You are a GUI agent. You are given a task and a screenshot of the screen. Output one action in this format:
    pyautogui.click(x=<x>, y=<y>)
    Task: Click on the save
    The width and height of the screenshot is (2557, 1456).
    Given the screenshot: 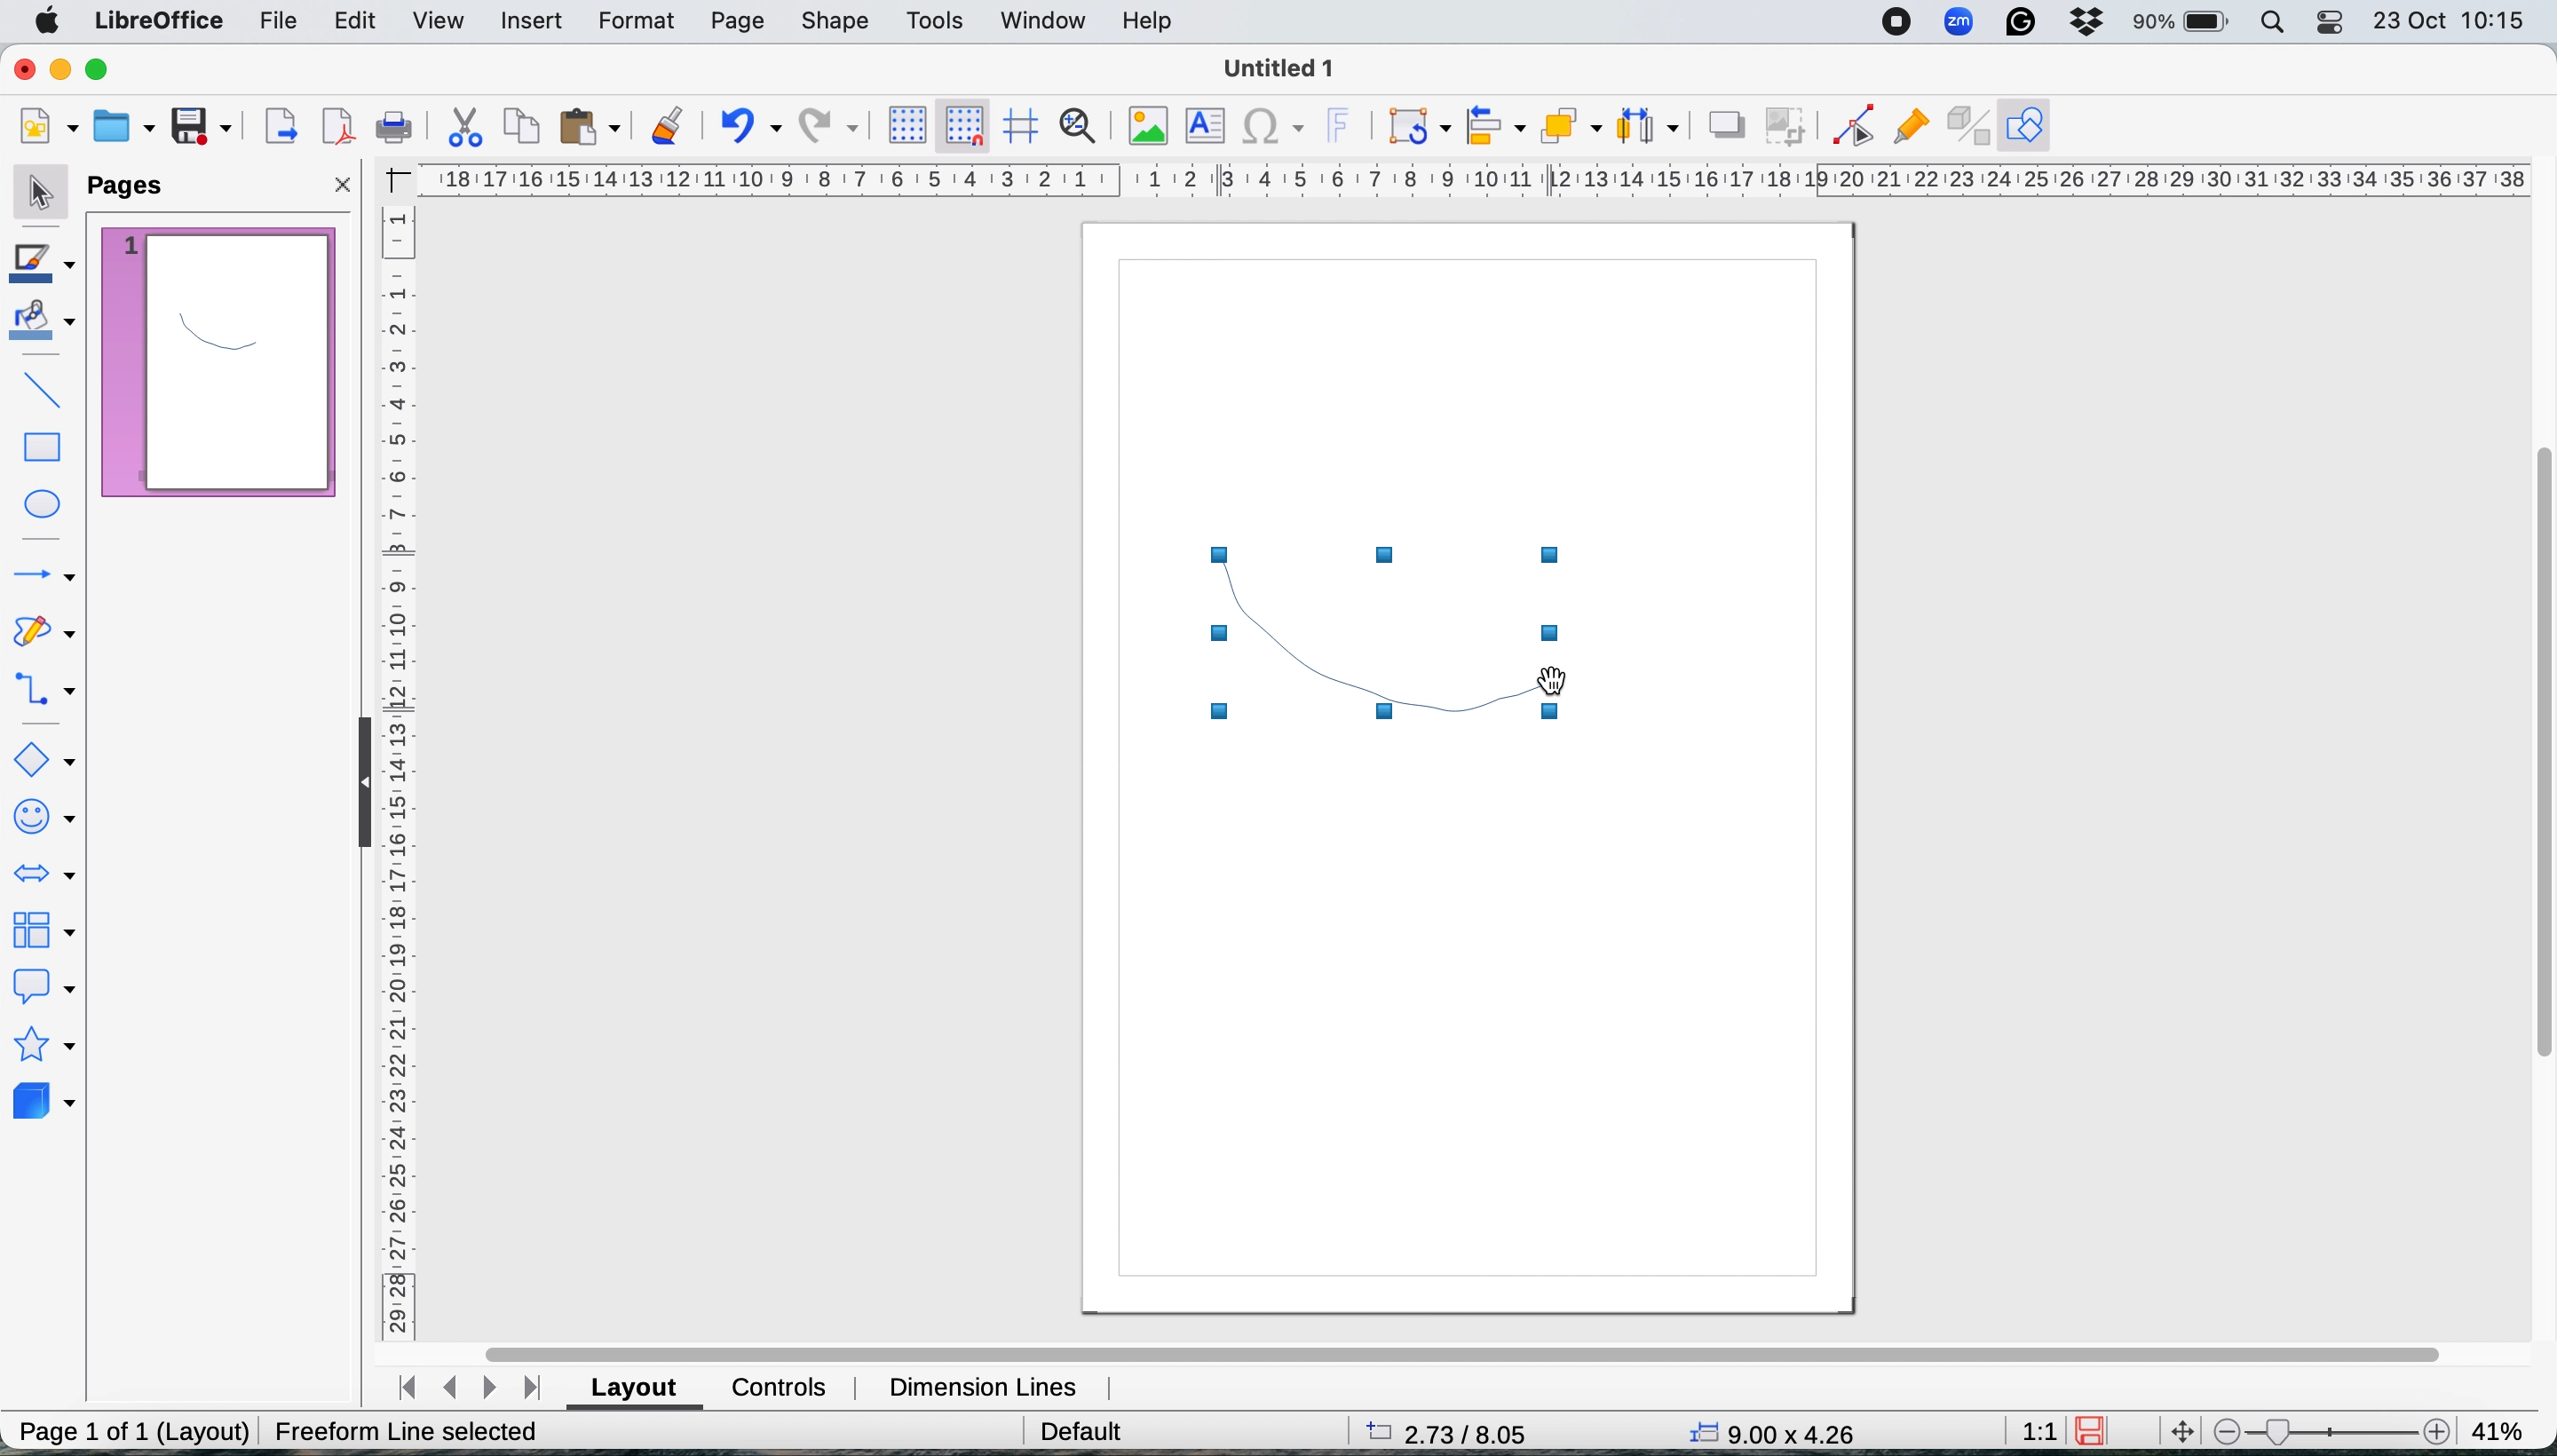 What is the action you would take?
    pyautogui.click(x=2088, y=1433)
    